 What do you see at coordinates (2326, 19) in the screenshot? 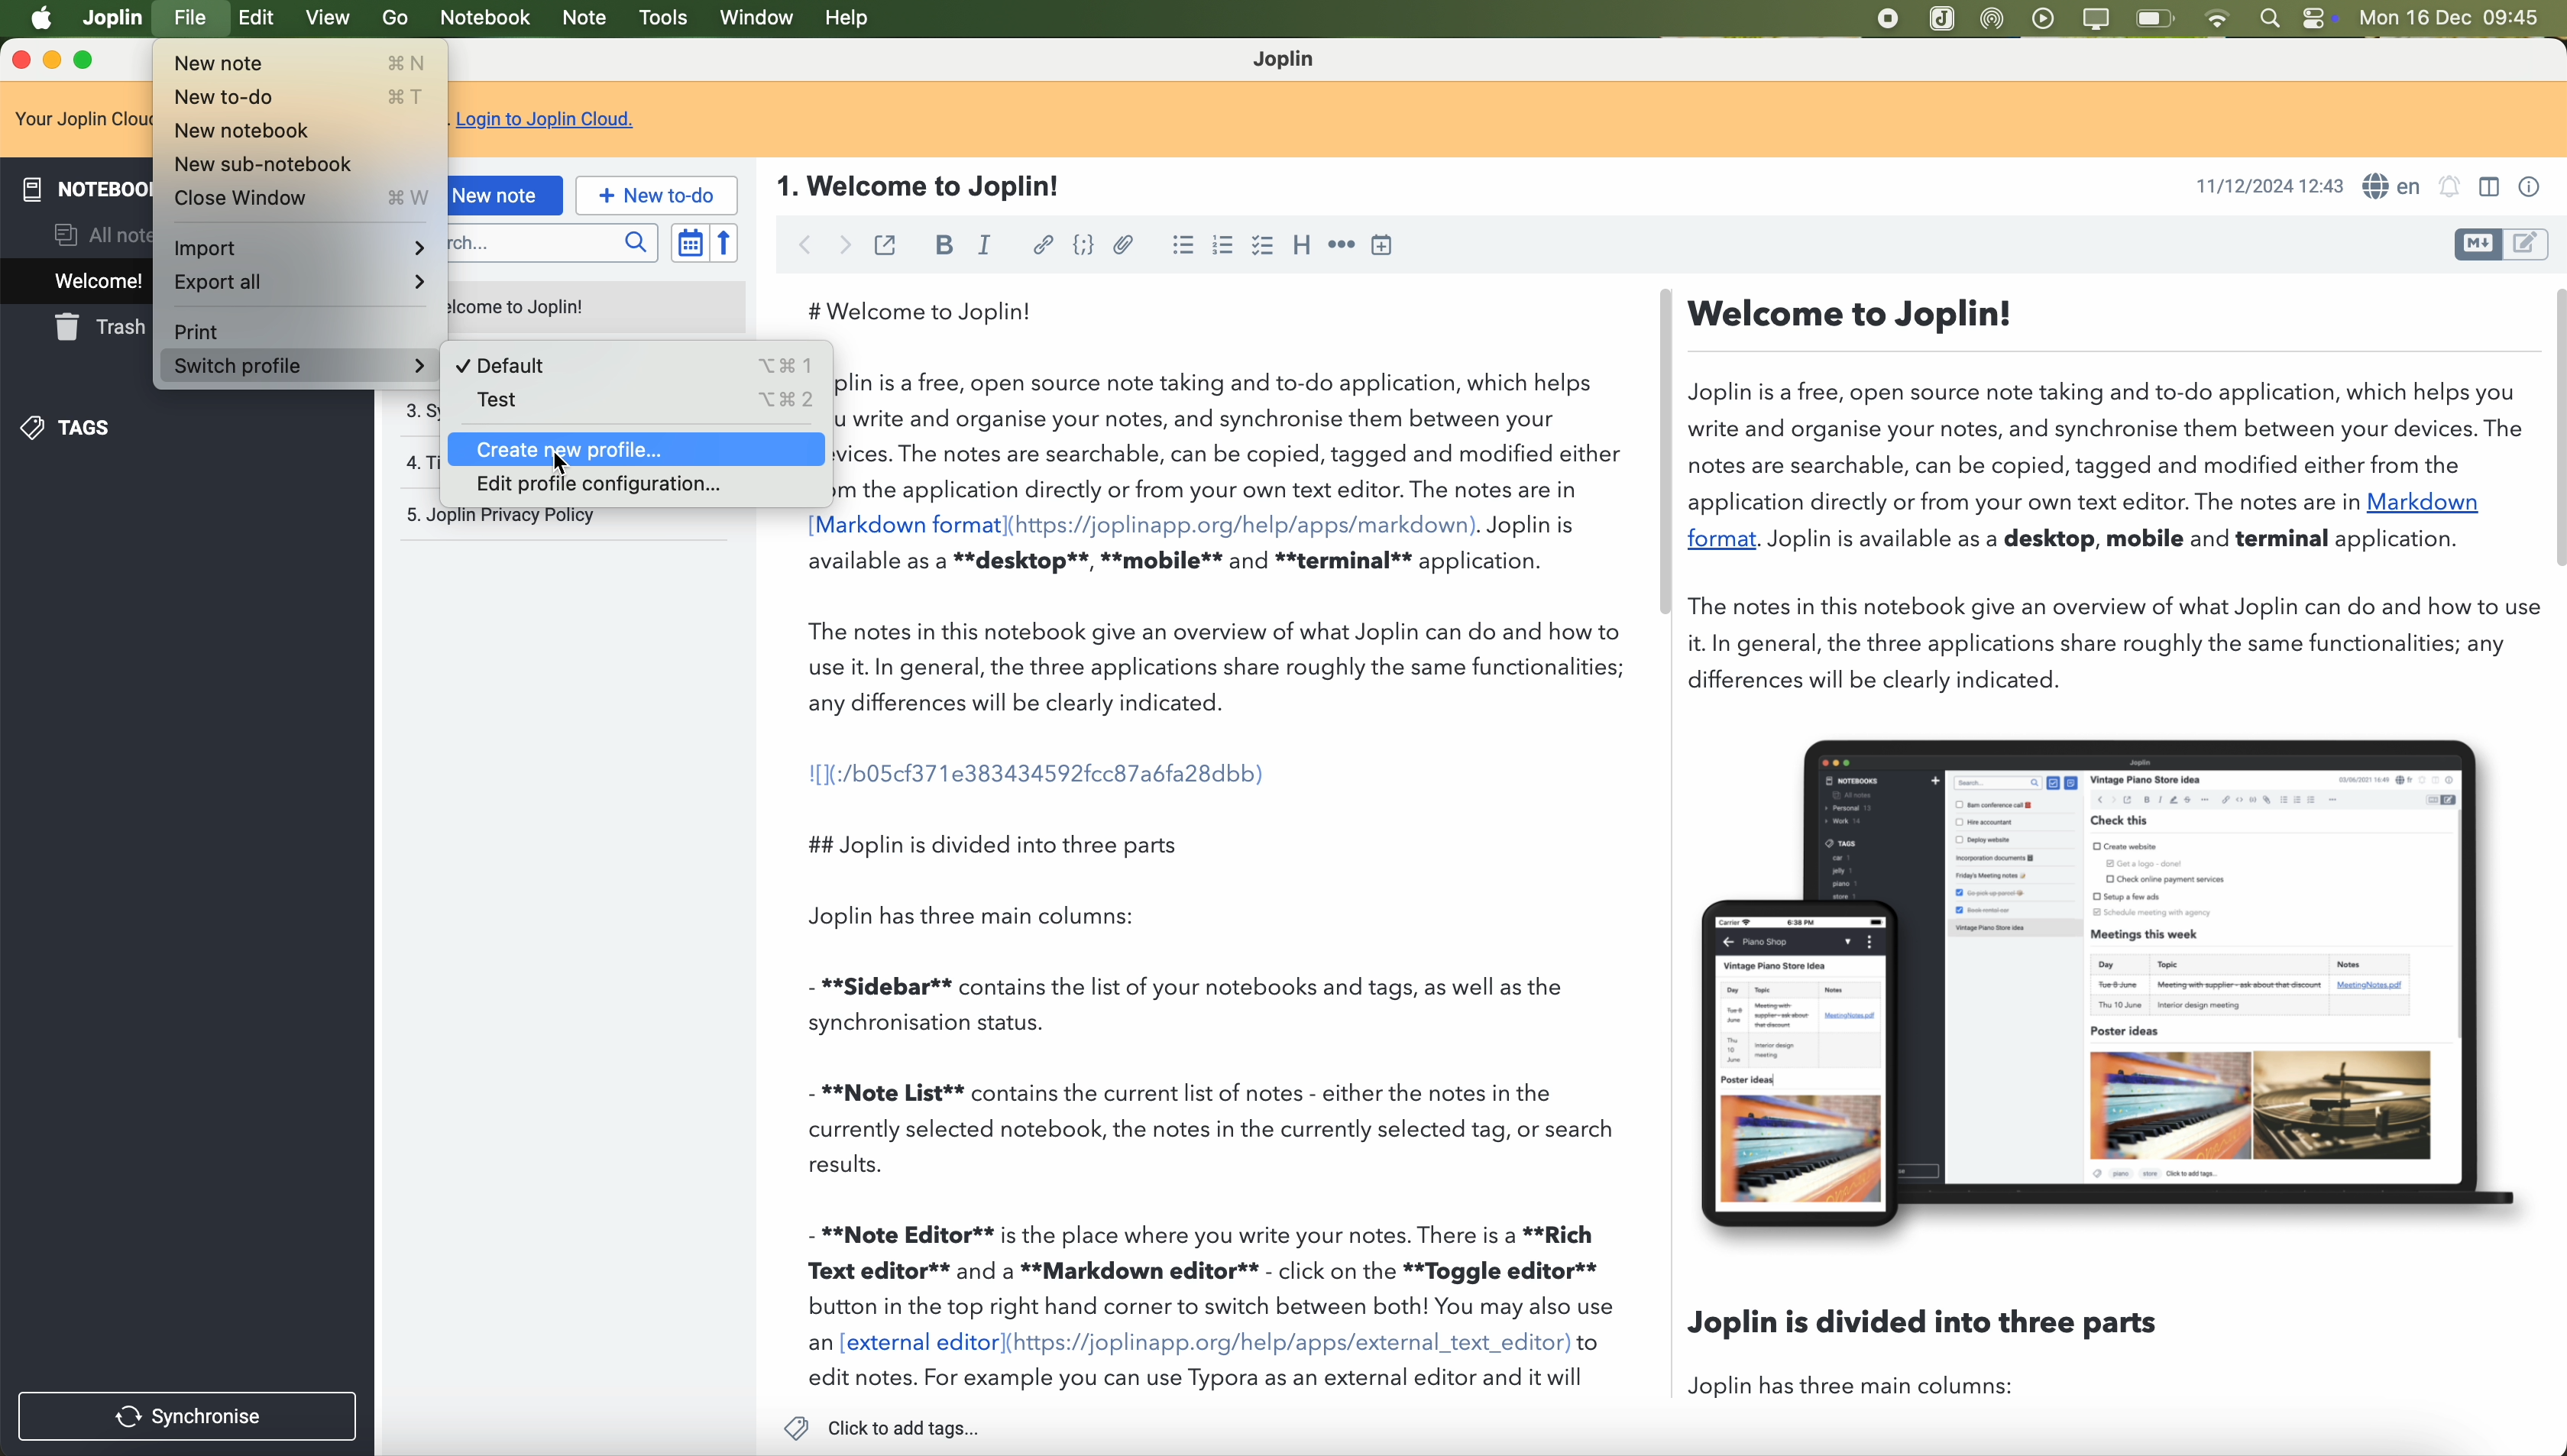
I see `controls` at bounding box center [2326, 19].